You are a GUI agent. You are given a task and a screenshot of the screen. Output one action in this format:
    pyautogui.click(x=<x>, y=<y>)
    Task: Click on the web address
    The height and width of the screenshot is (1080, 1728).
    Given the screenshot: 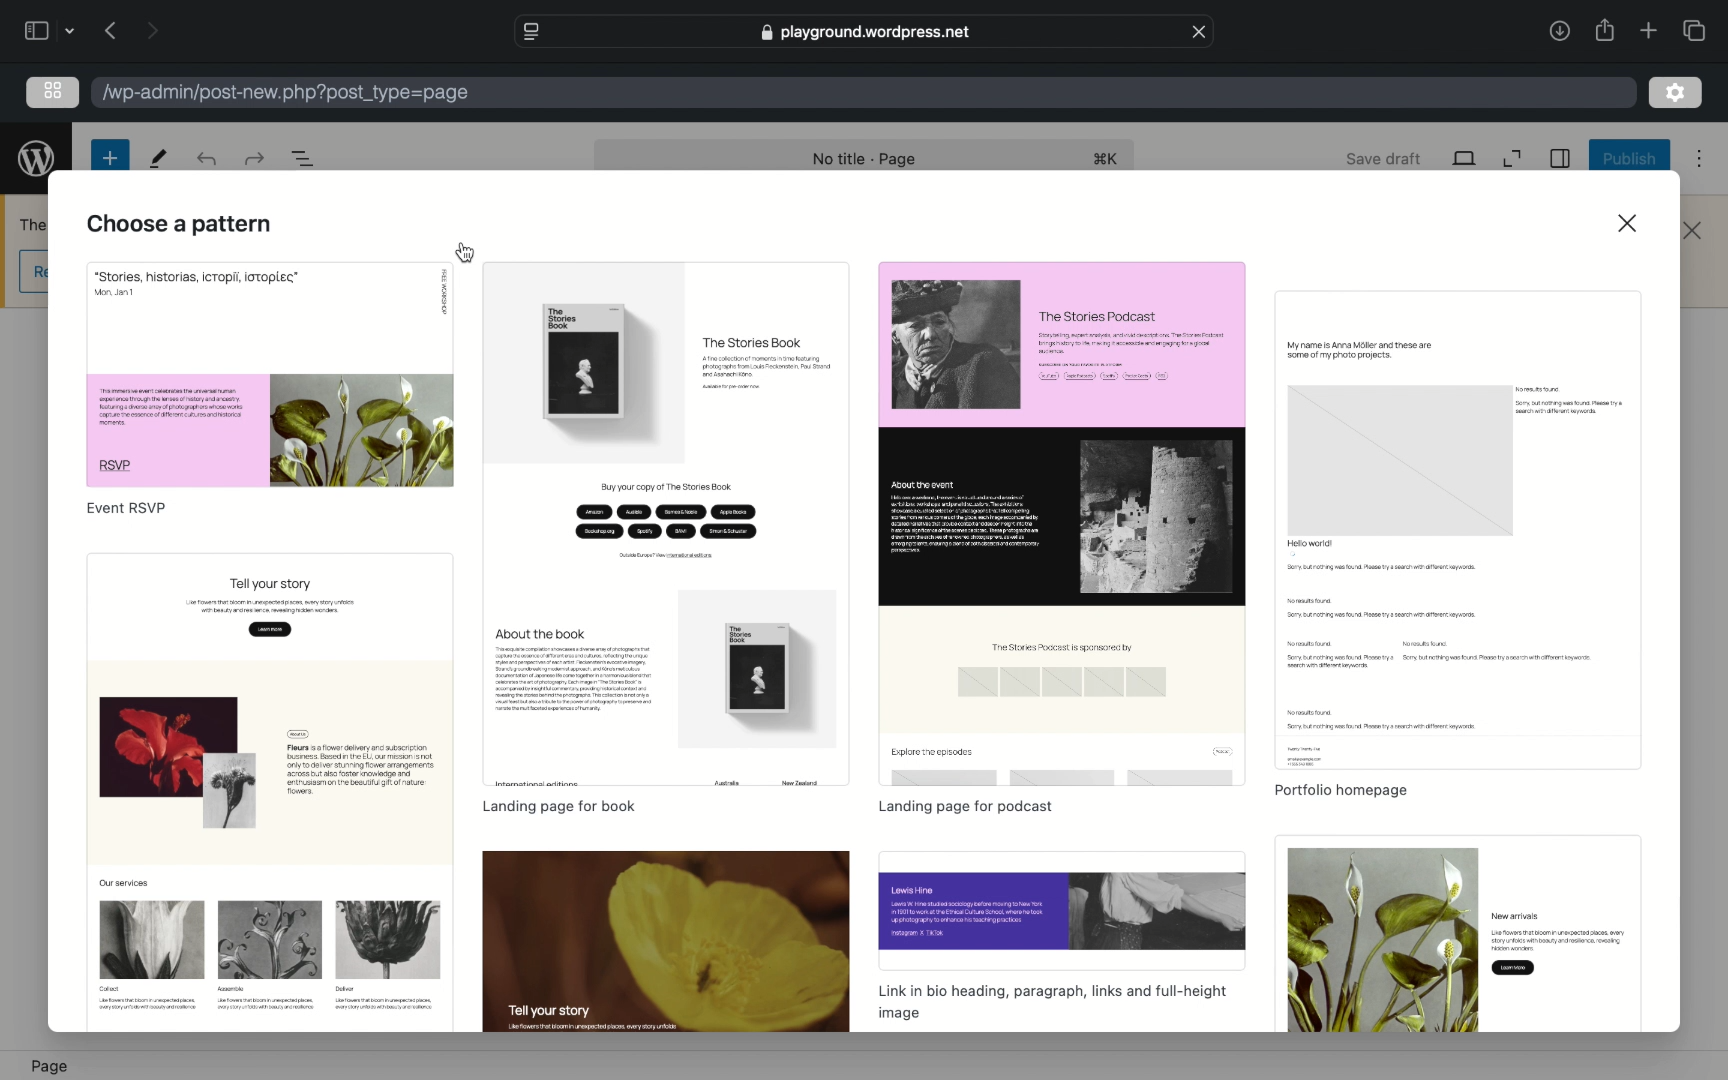 What is the action you would take?
    pyautogui.click(x=865, y=32)
    